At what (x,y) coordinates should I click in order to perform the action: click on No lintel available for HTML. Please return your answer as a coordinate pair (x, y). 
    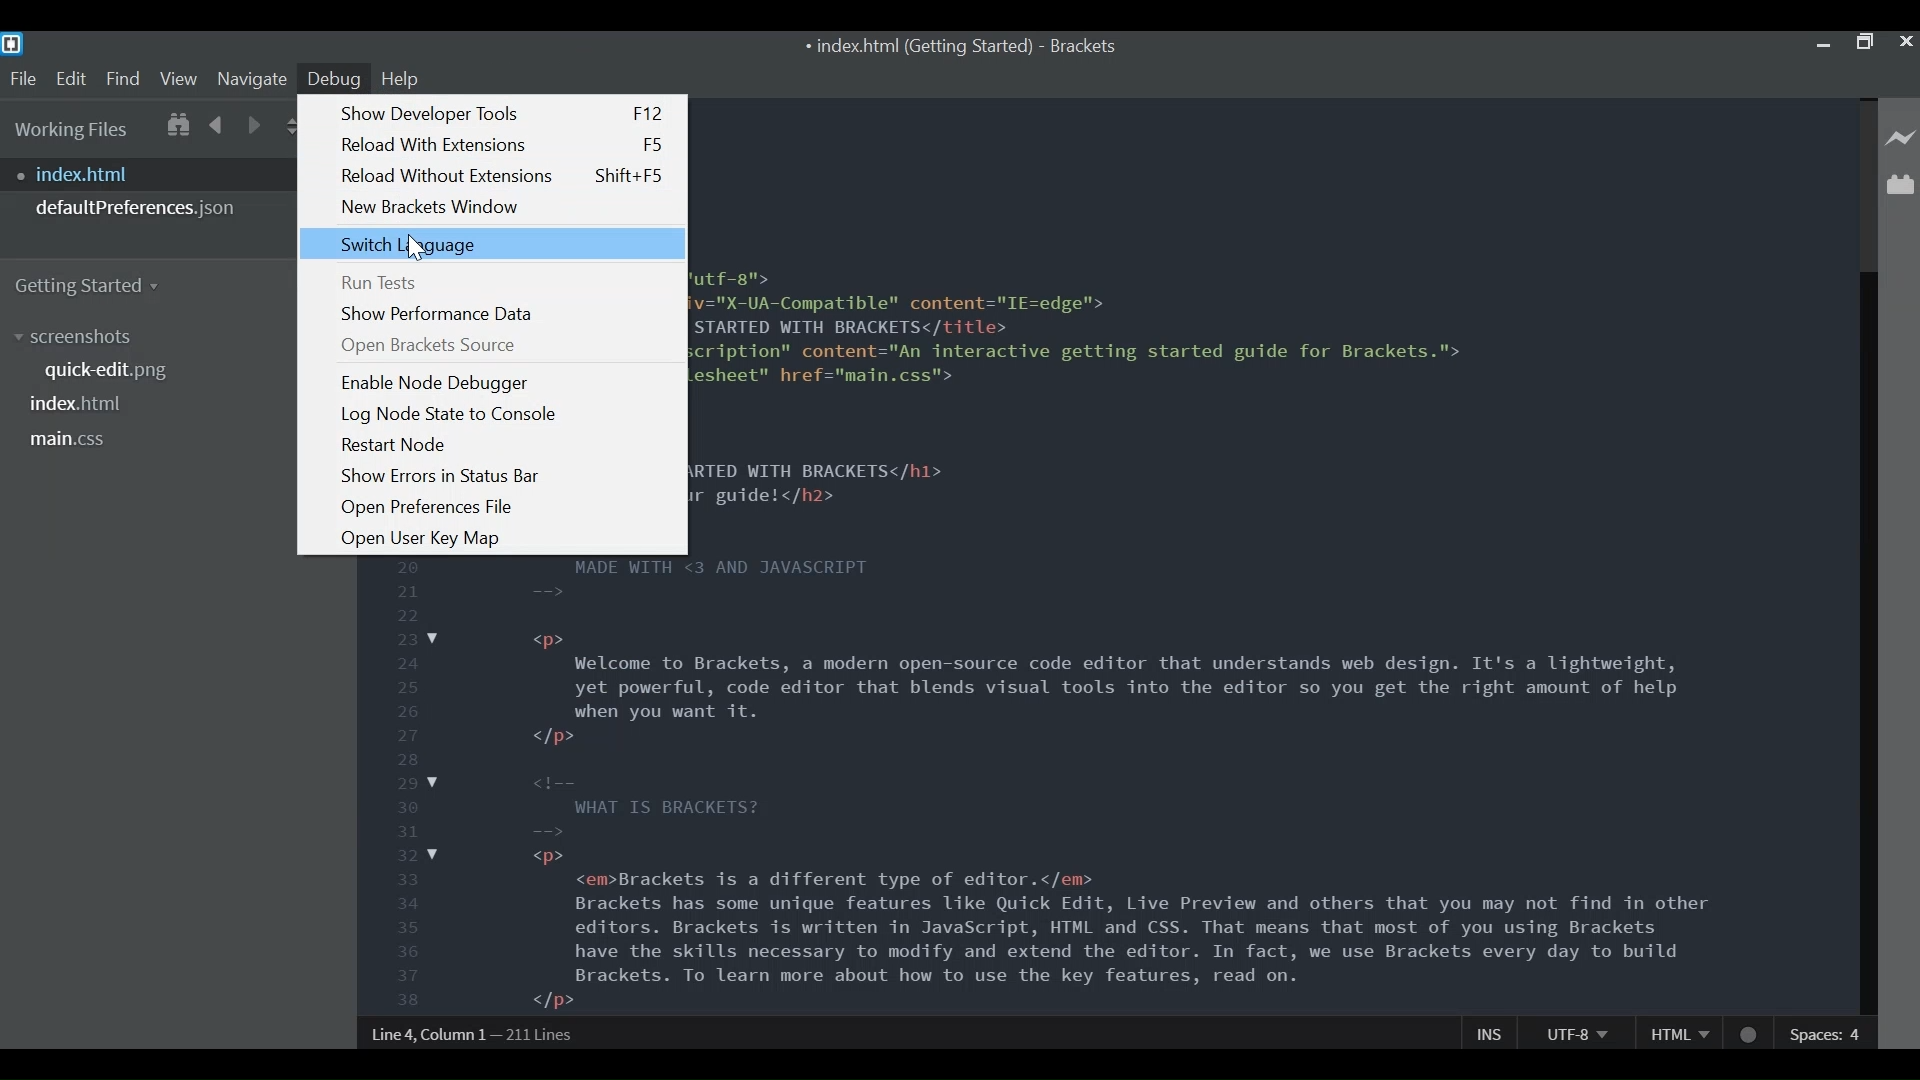
    Looking at the image, I should click on (1750, 1035).